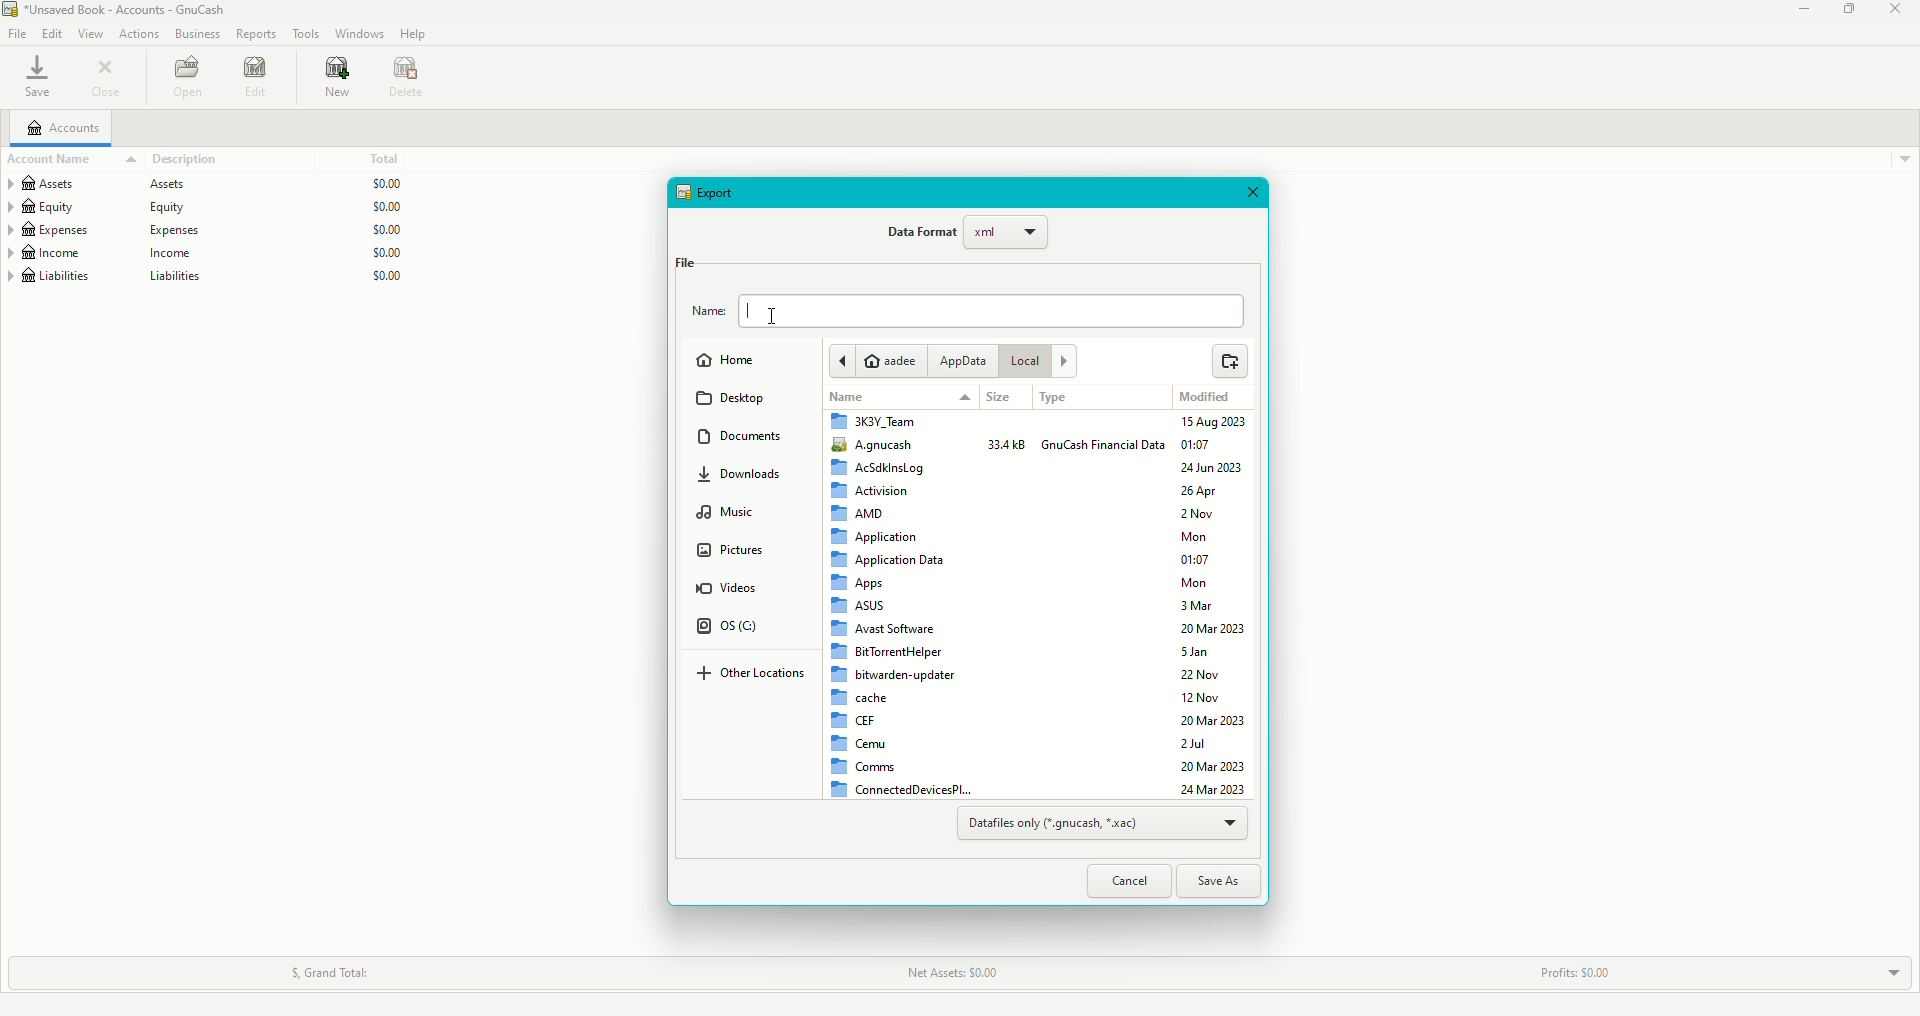  Describe the element at coordinates (195, 35) in the screenshot. I see `Business` at that location.